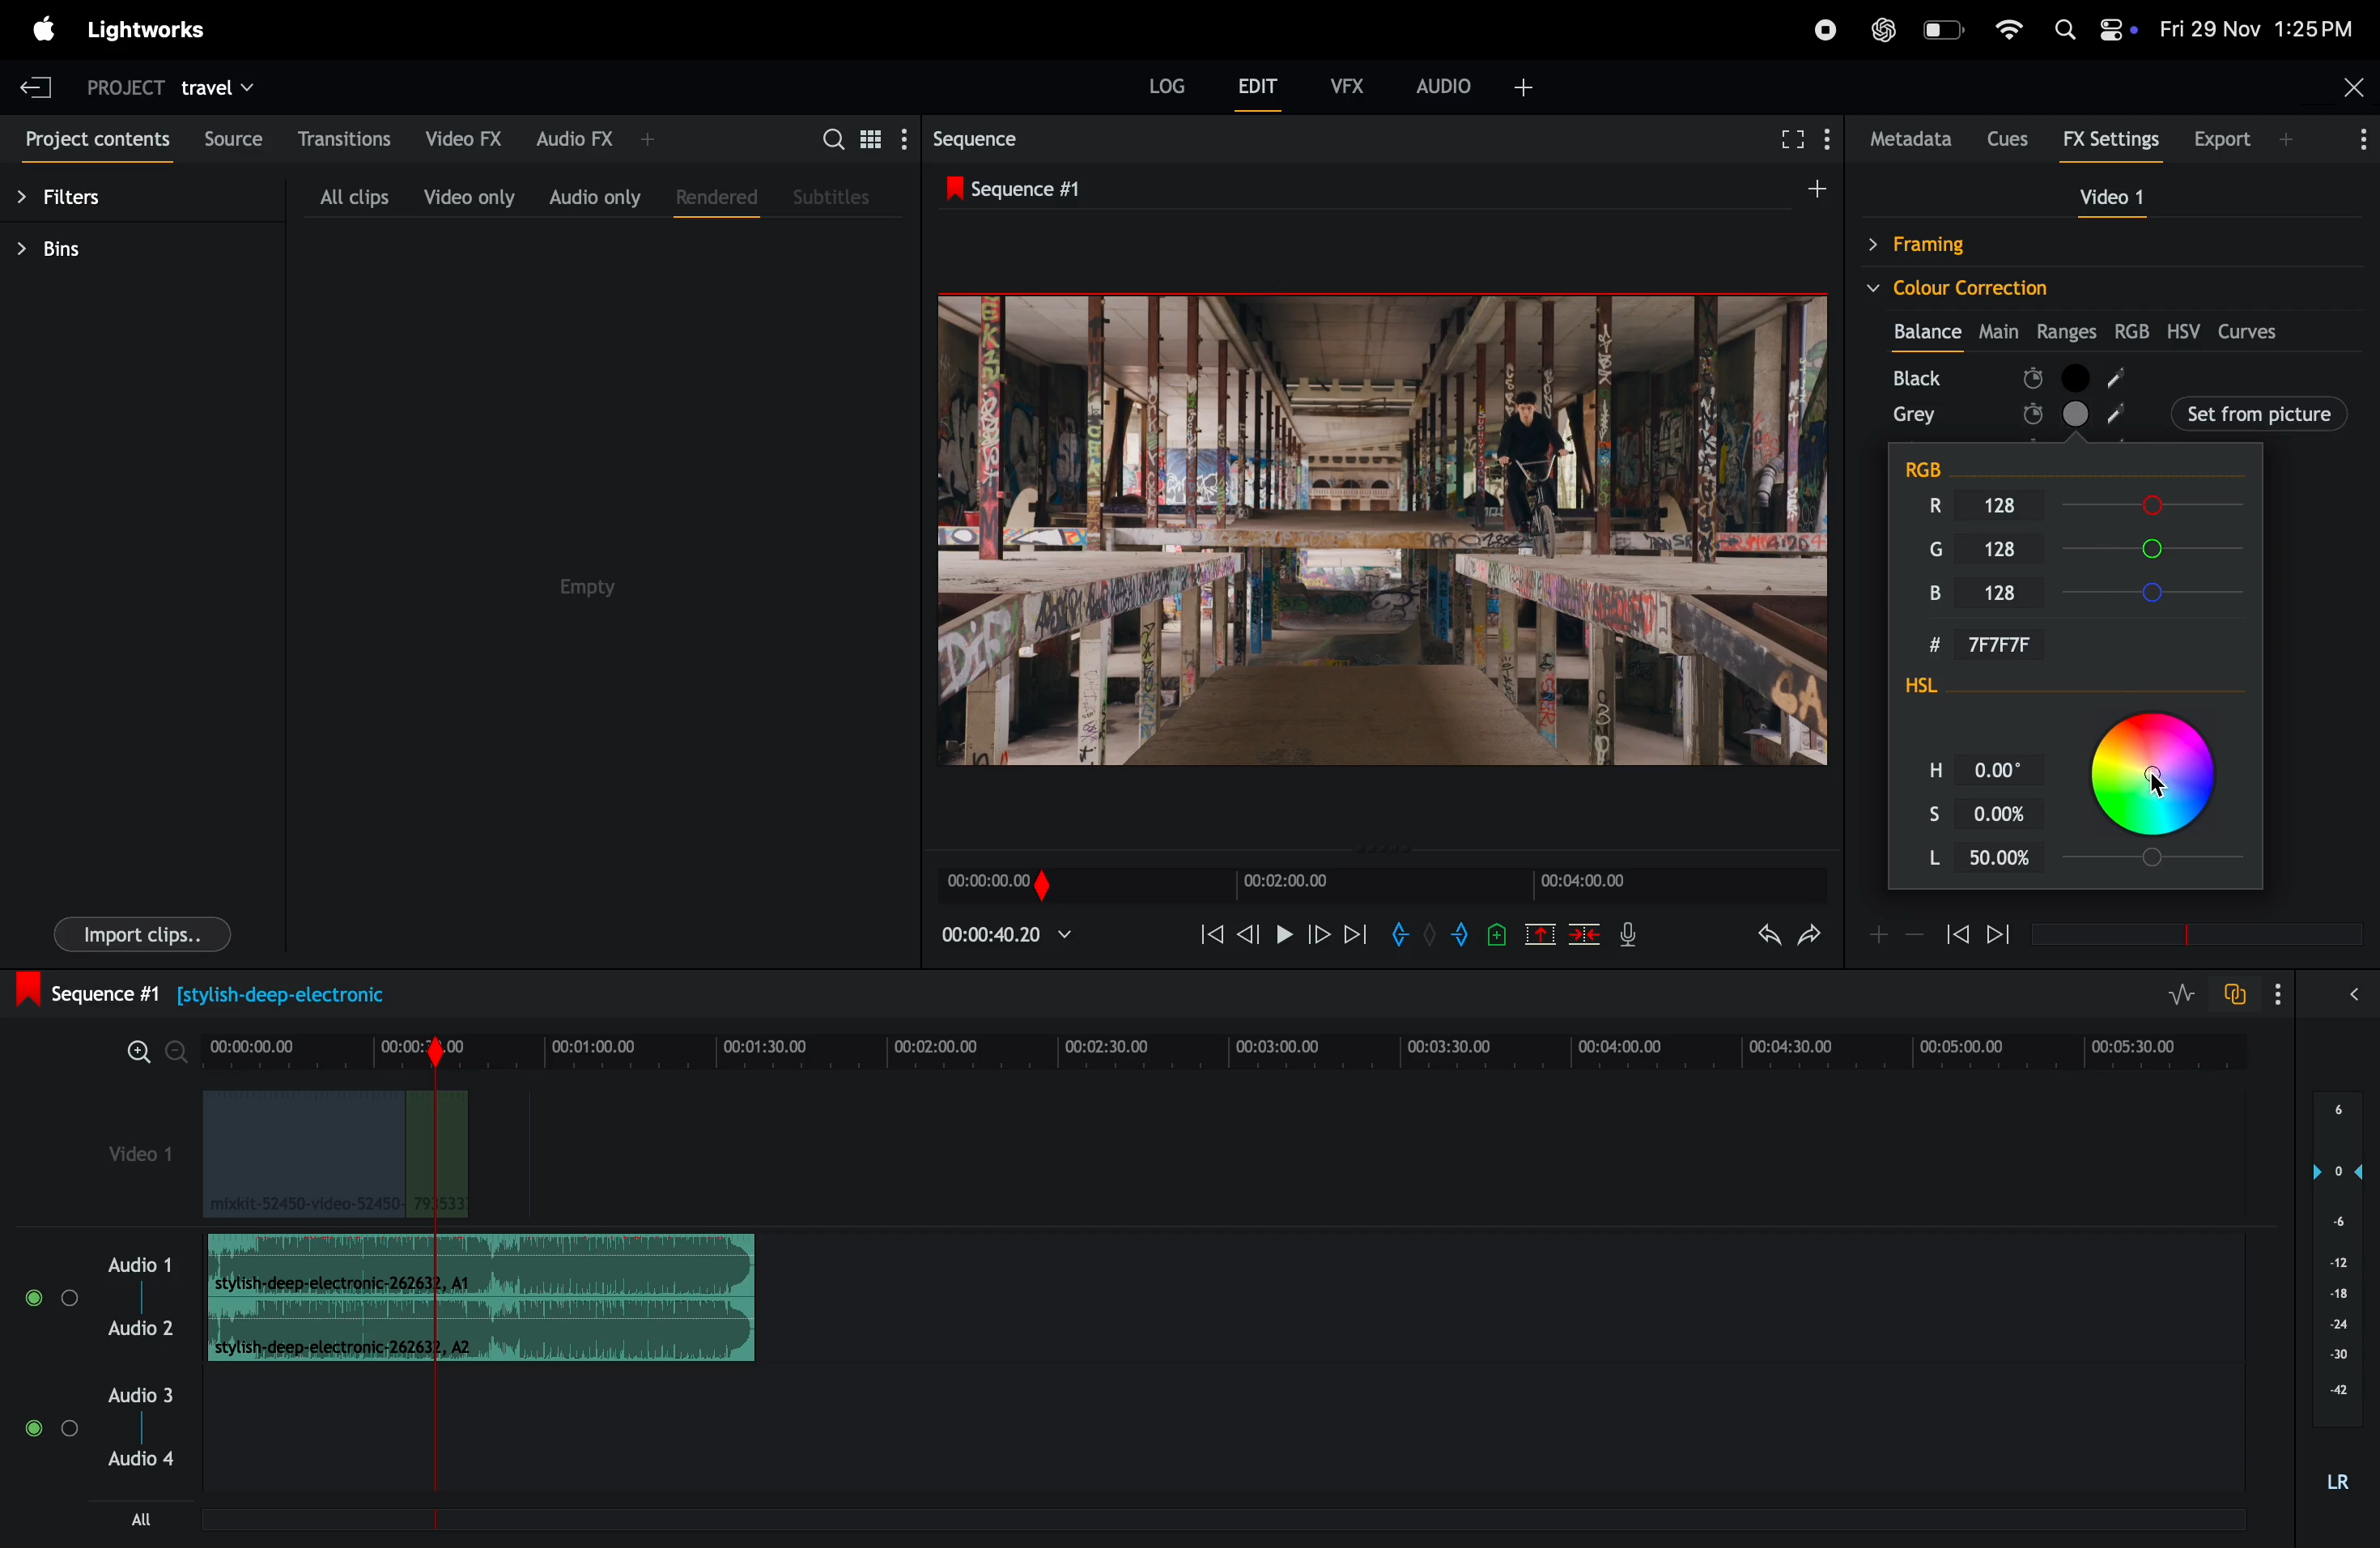  I want to click on B Slider, so click(2159, 592).